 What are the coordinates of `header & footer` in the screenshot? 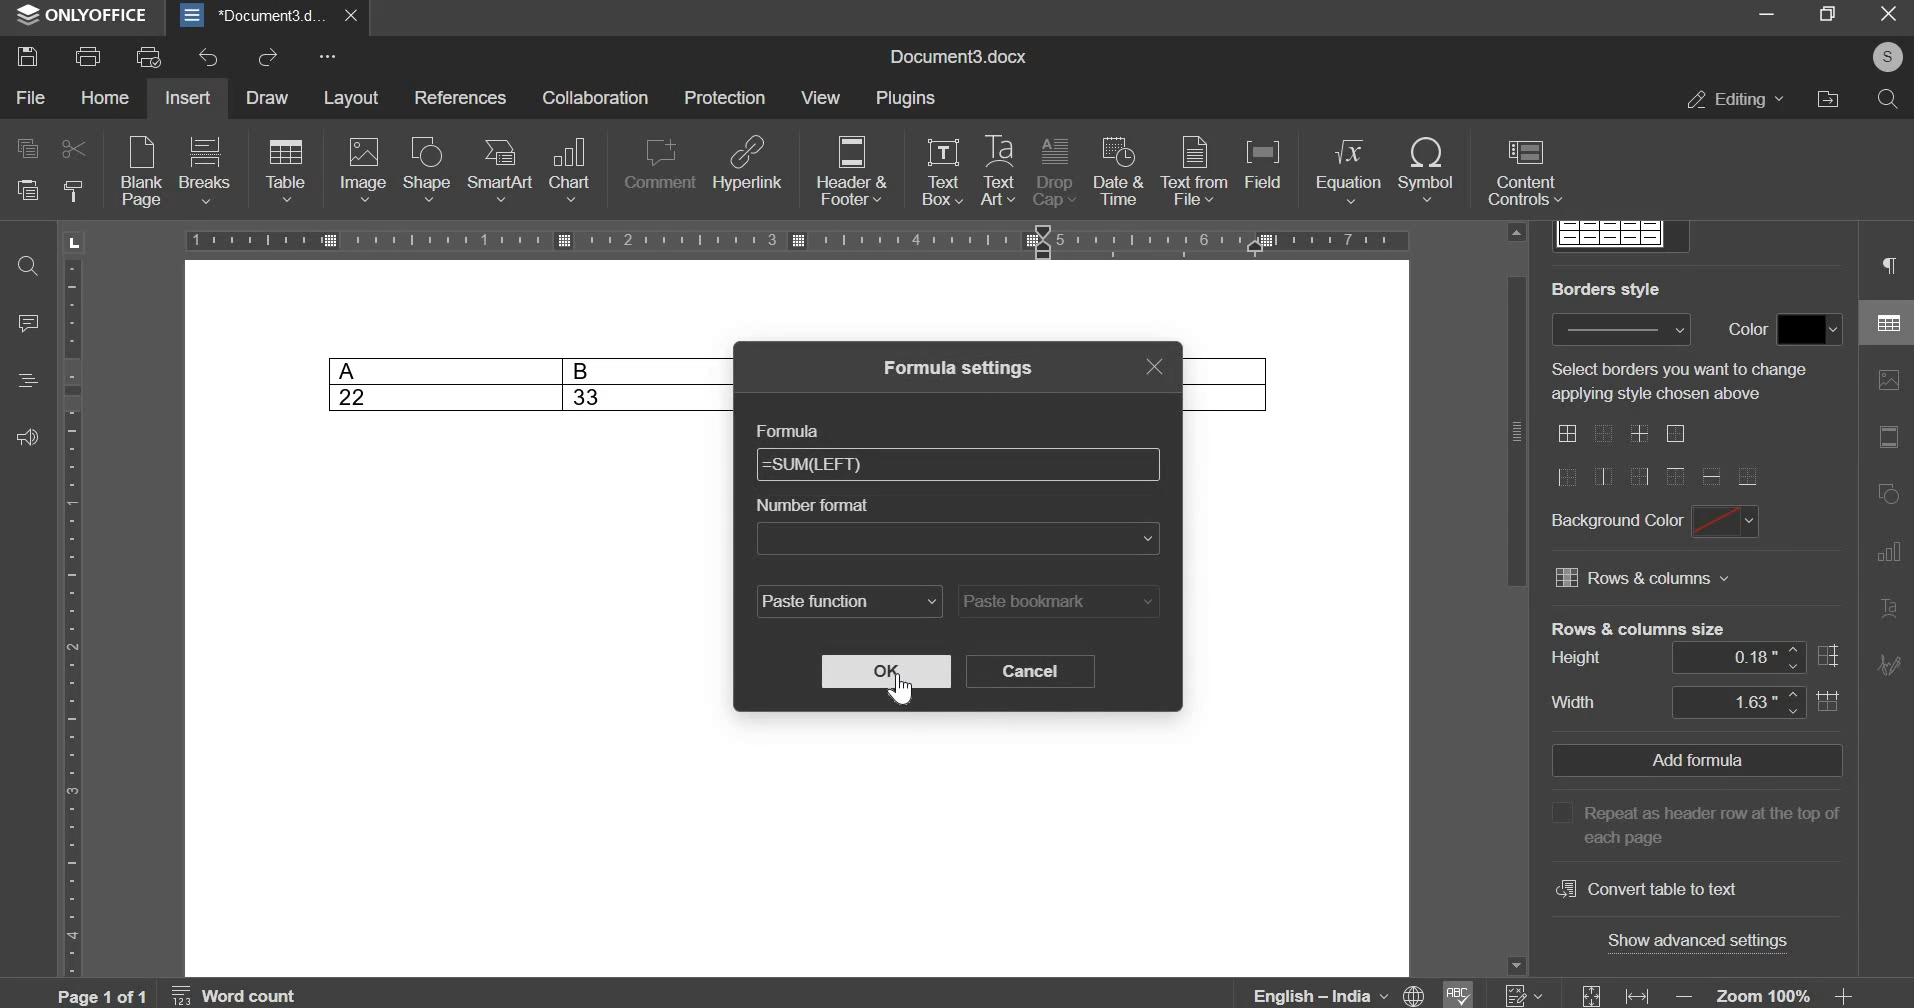 It's located at (852, 172).